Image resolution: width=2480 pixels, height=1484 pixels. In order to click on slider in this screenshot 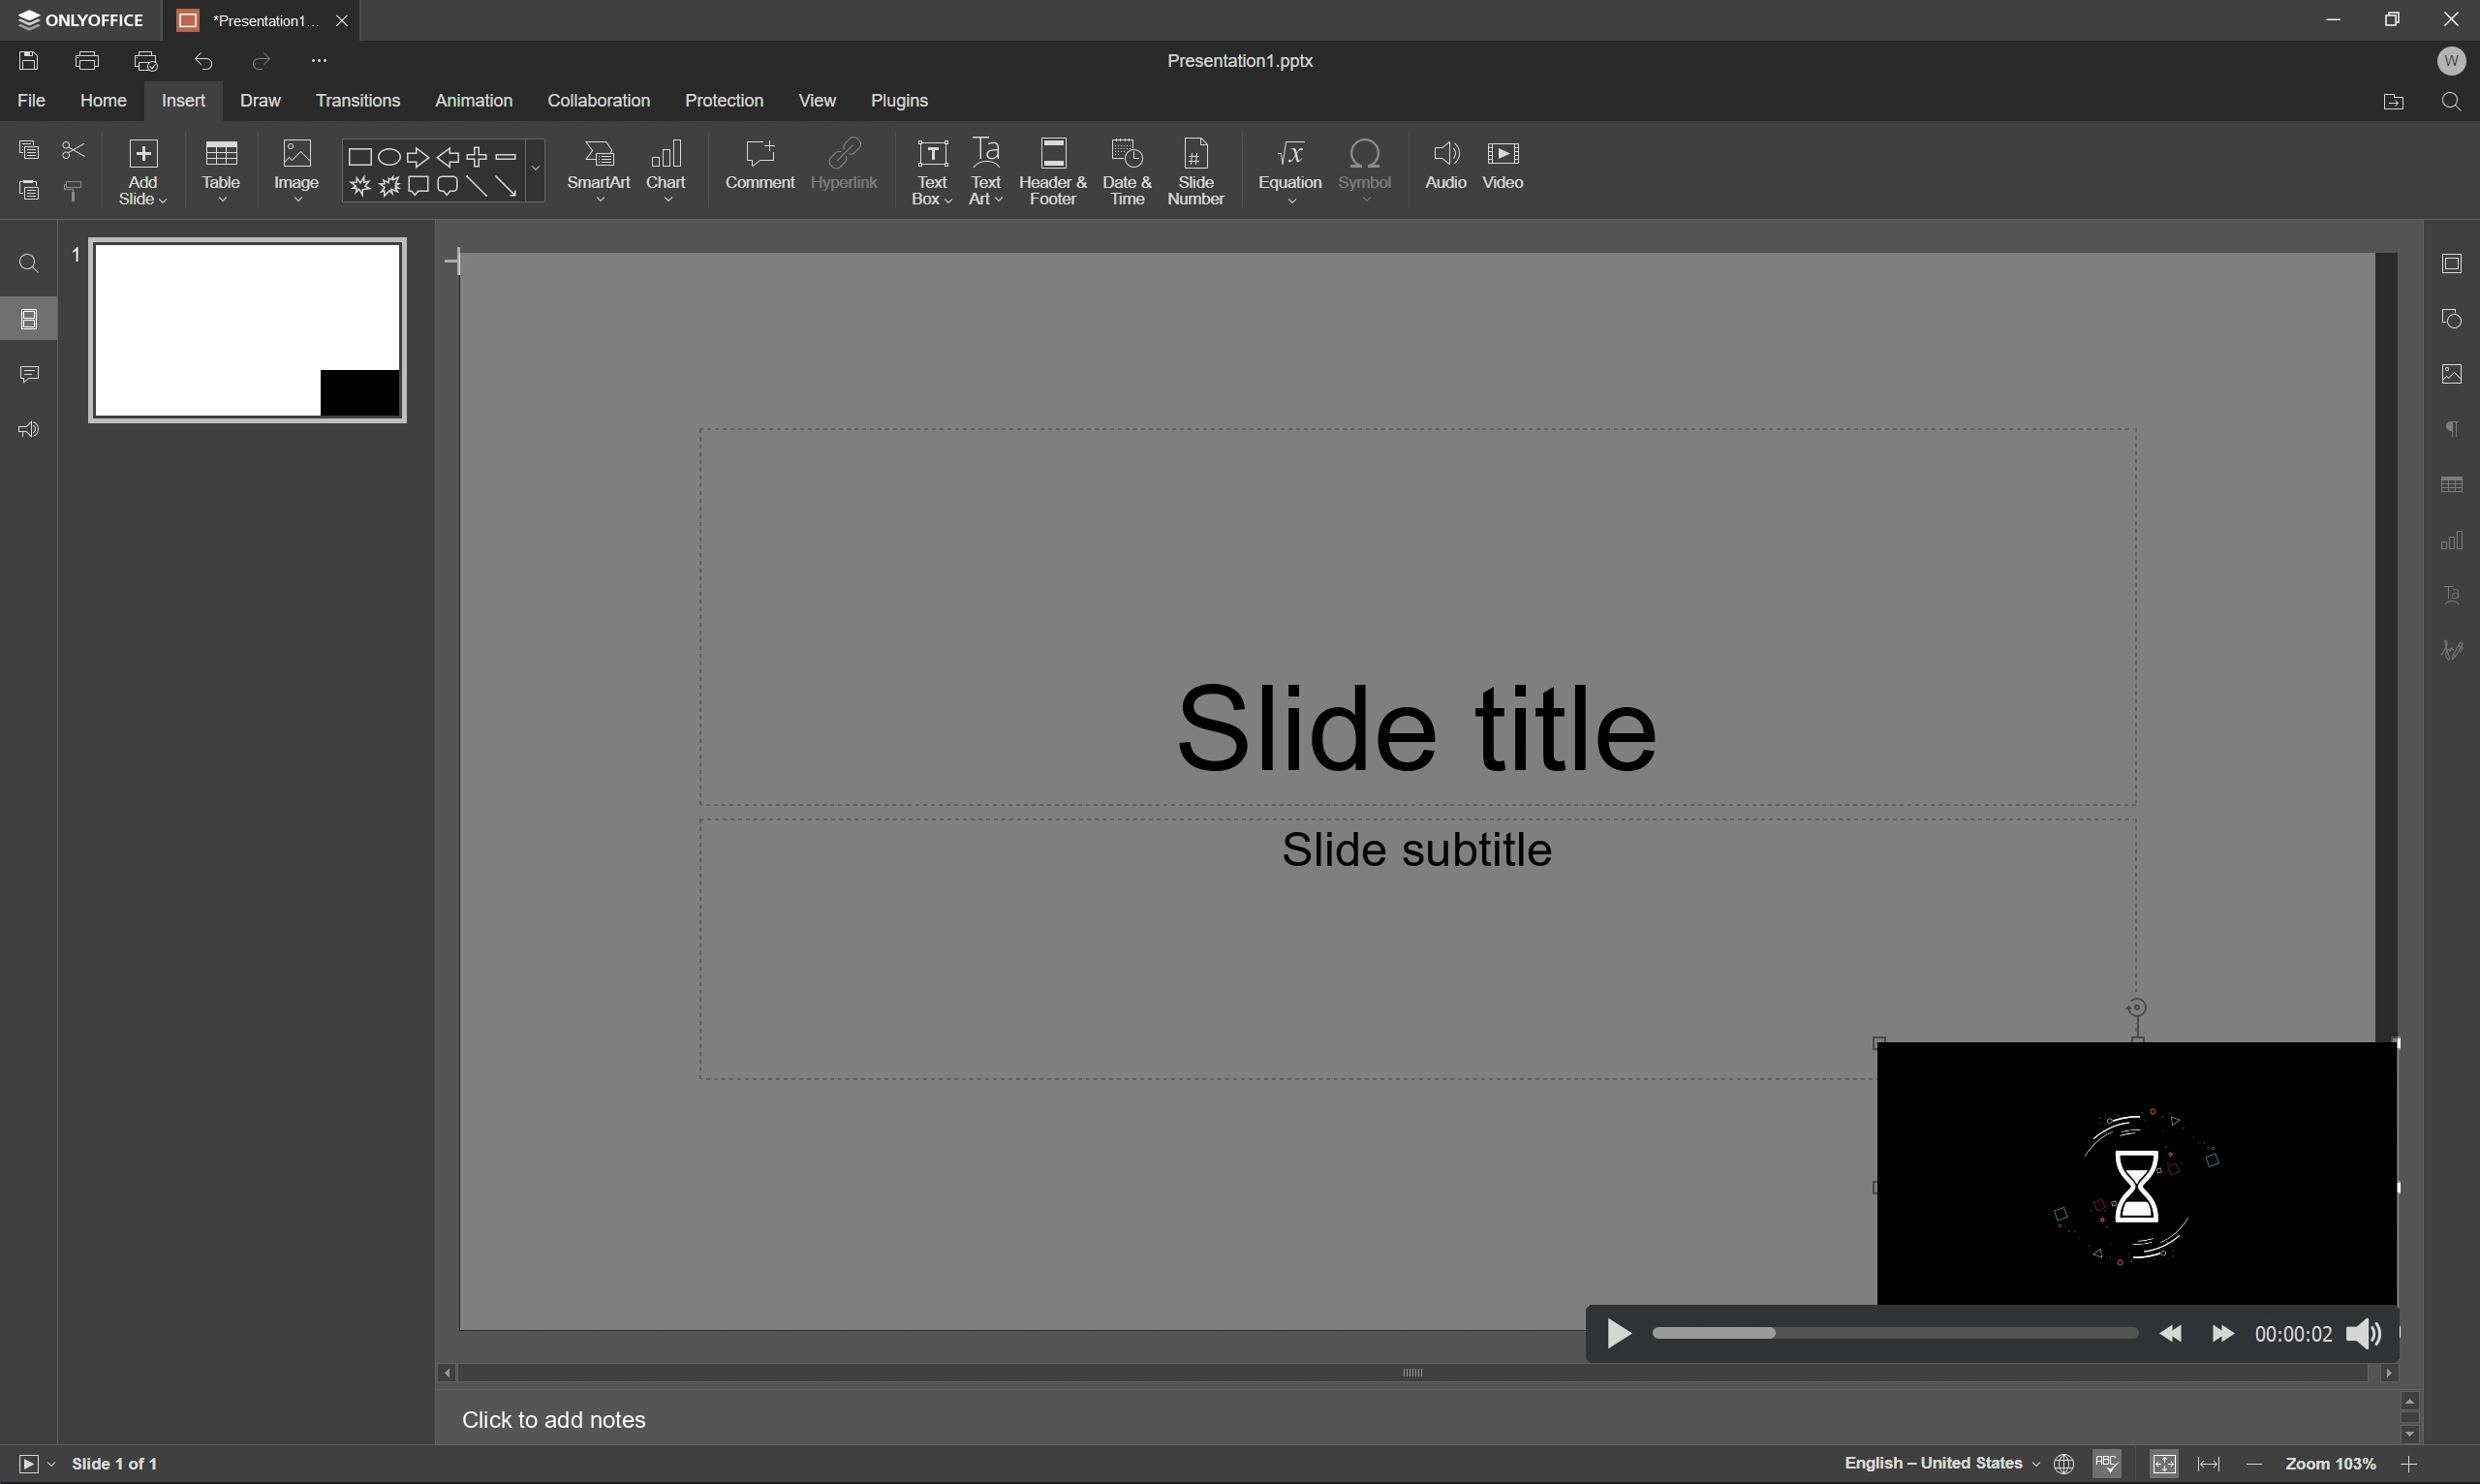, I will do `click(1896, 1335)`.